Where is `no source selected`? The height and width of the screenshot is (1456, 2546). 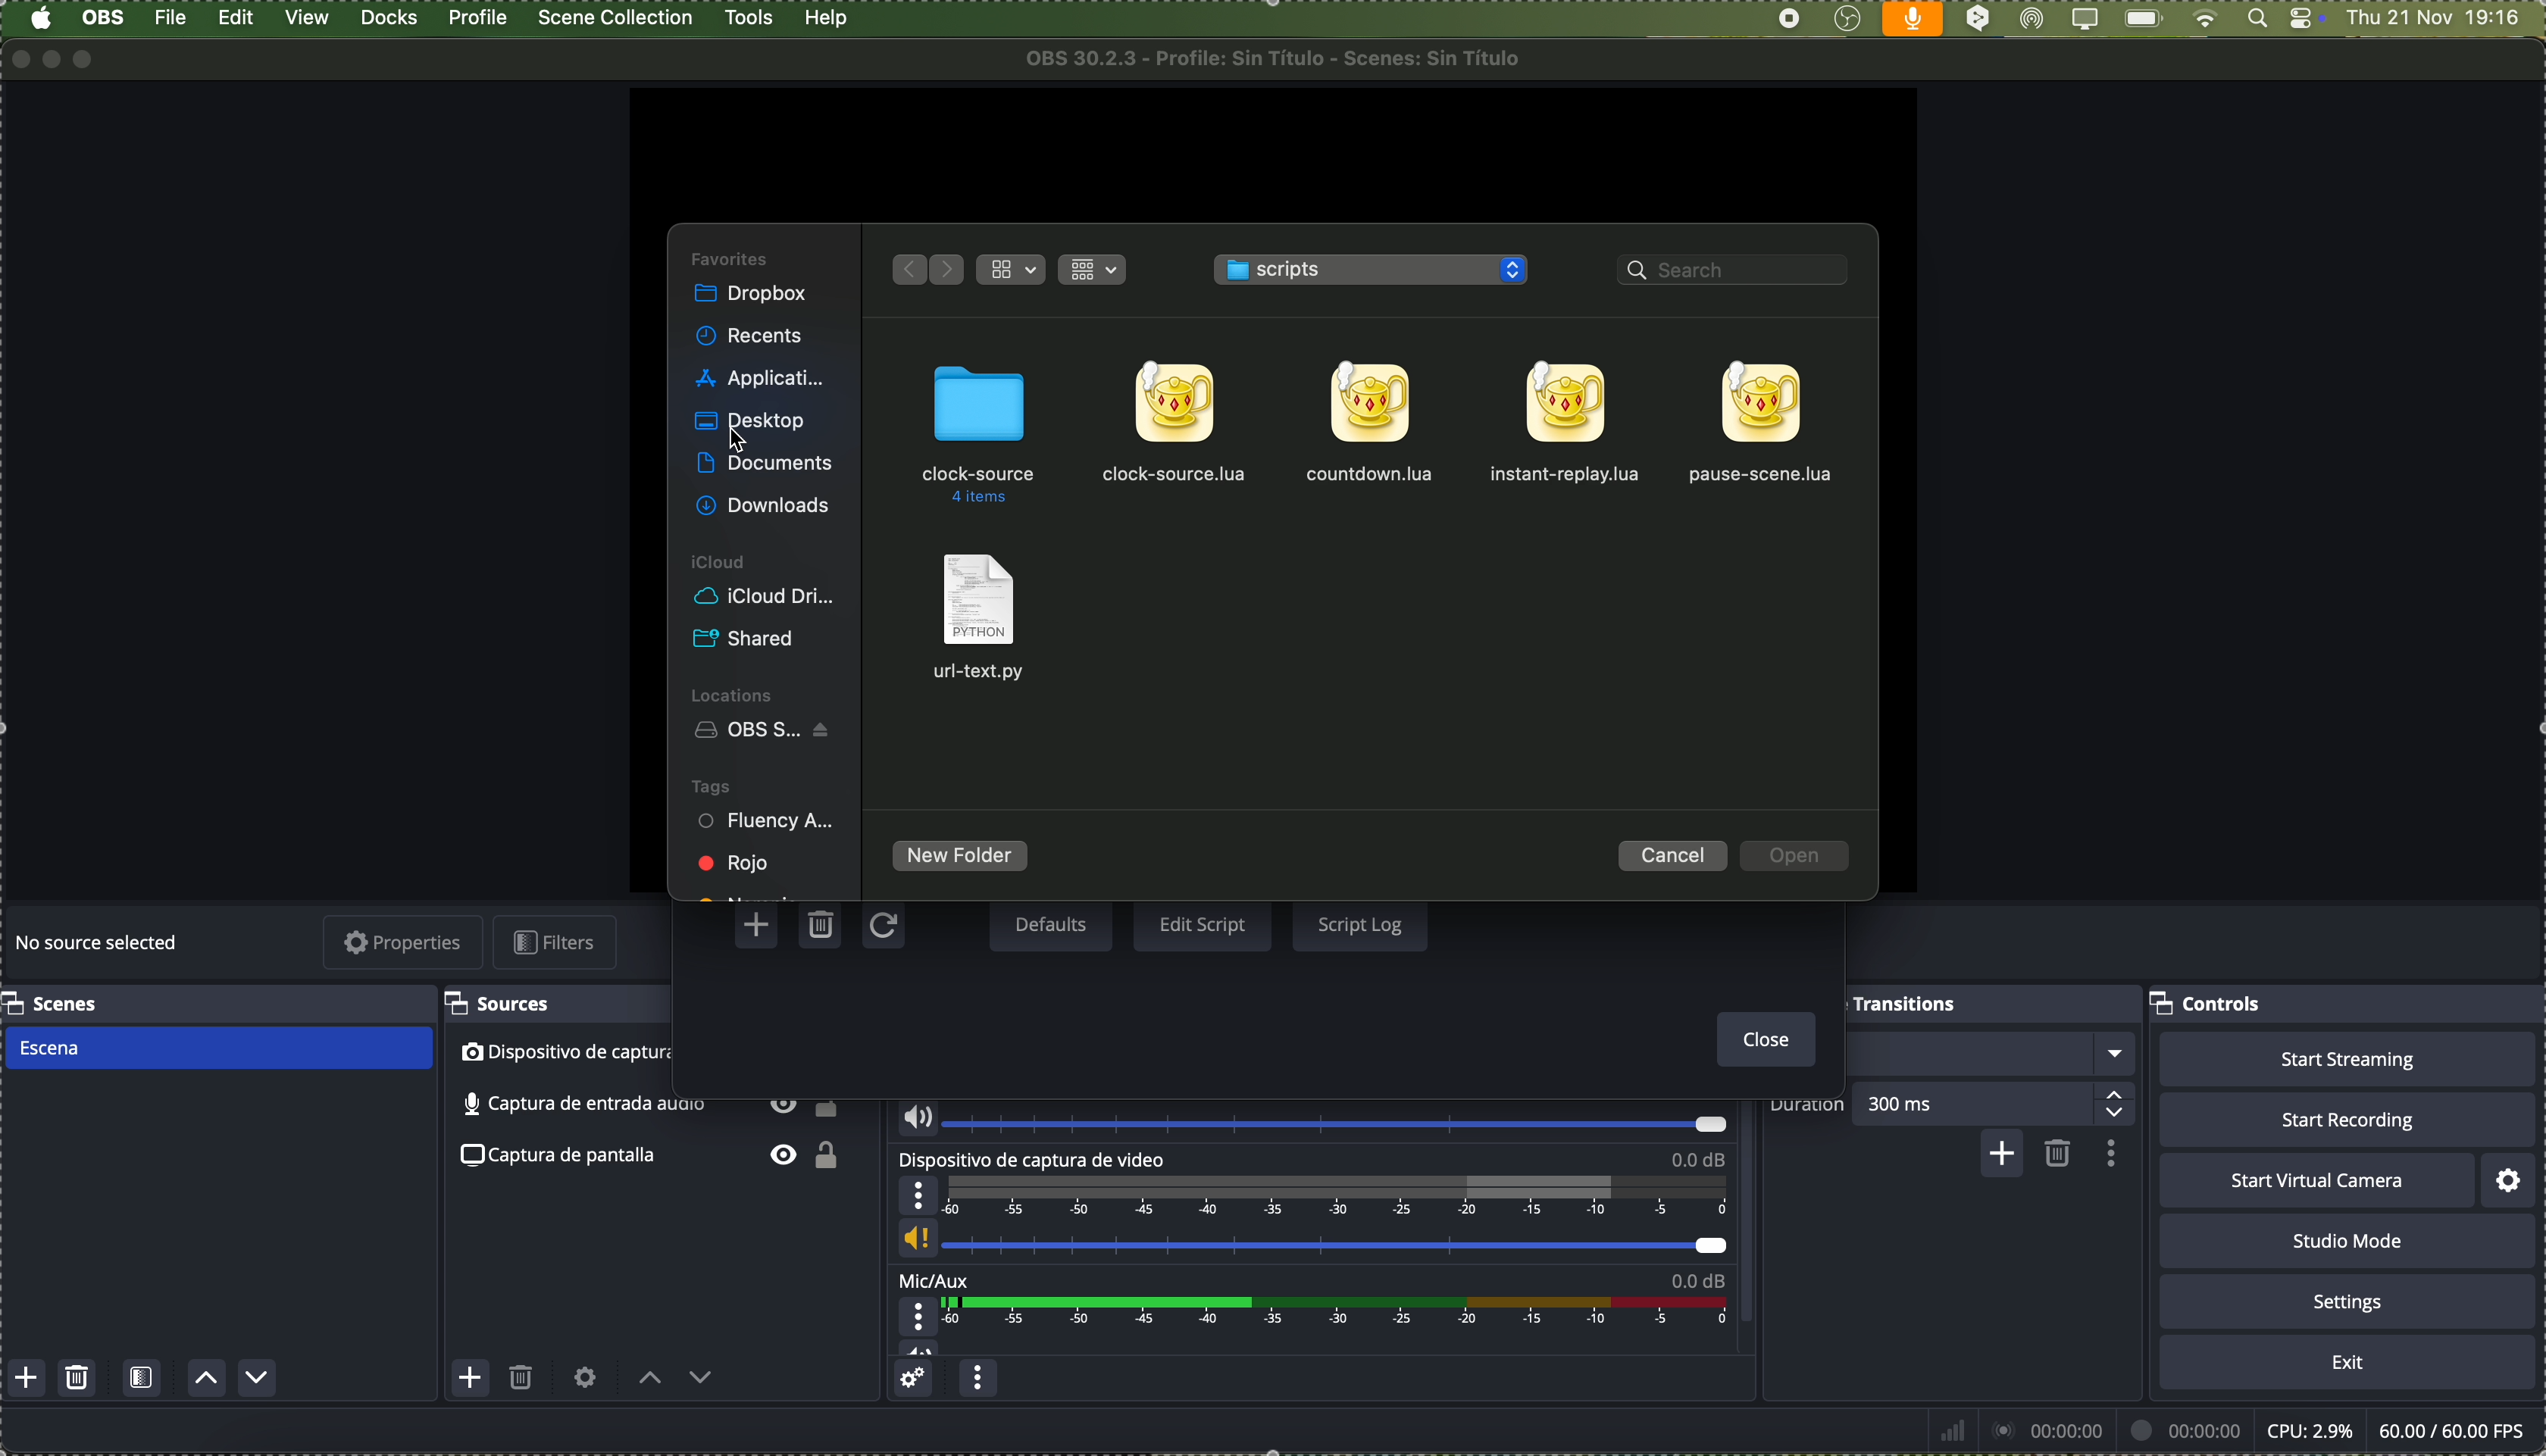 no source selected is located at coordinates (100, 945).